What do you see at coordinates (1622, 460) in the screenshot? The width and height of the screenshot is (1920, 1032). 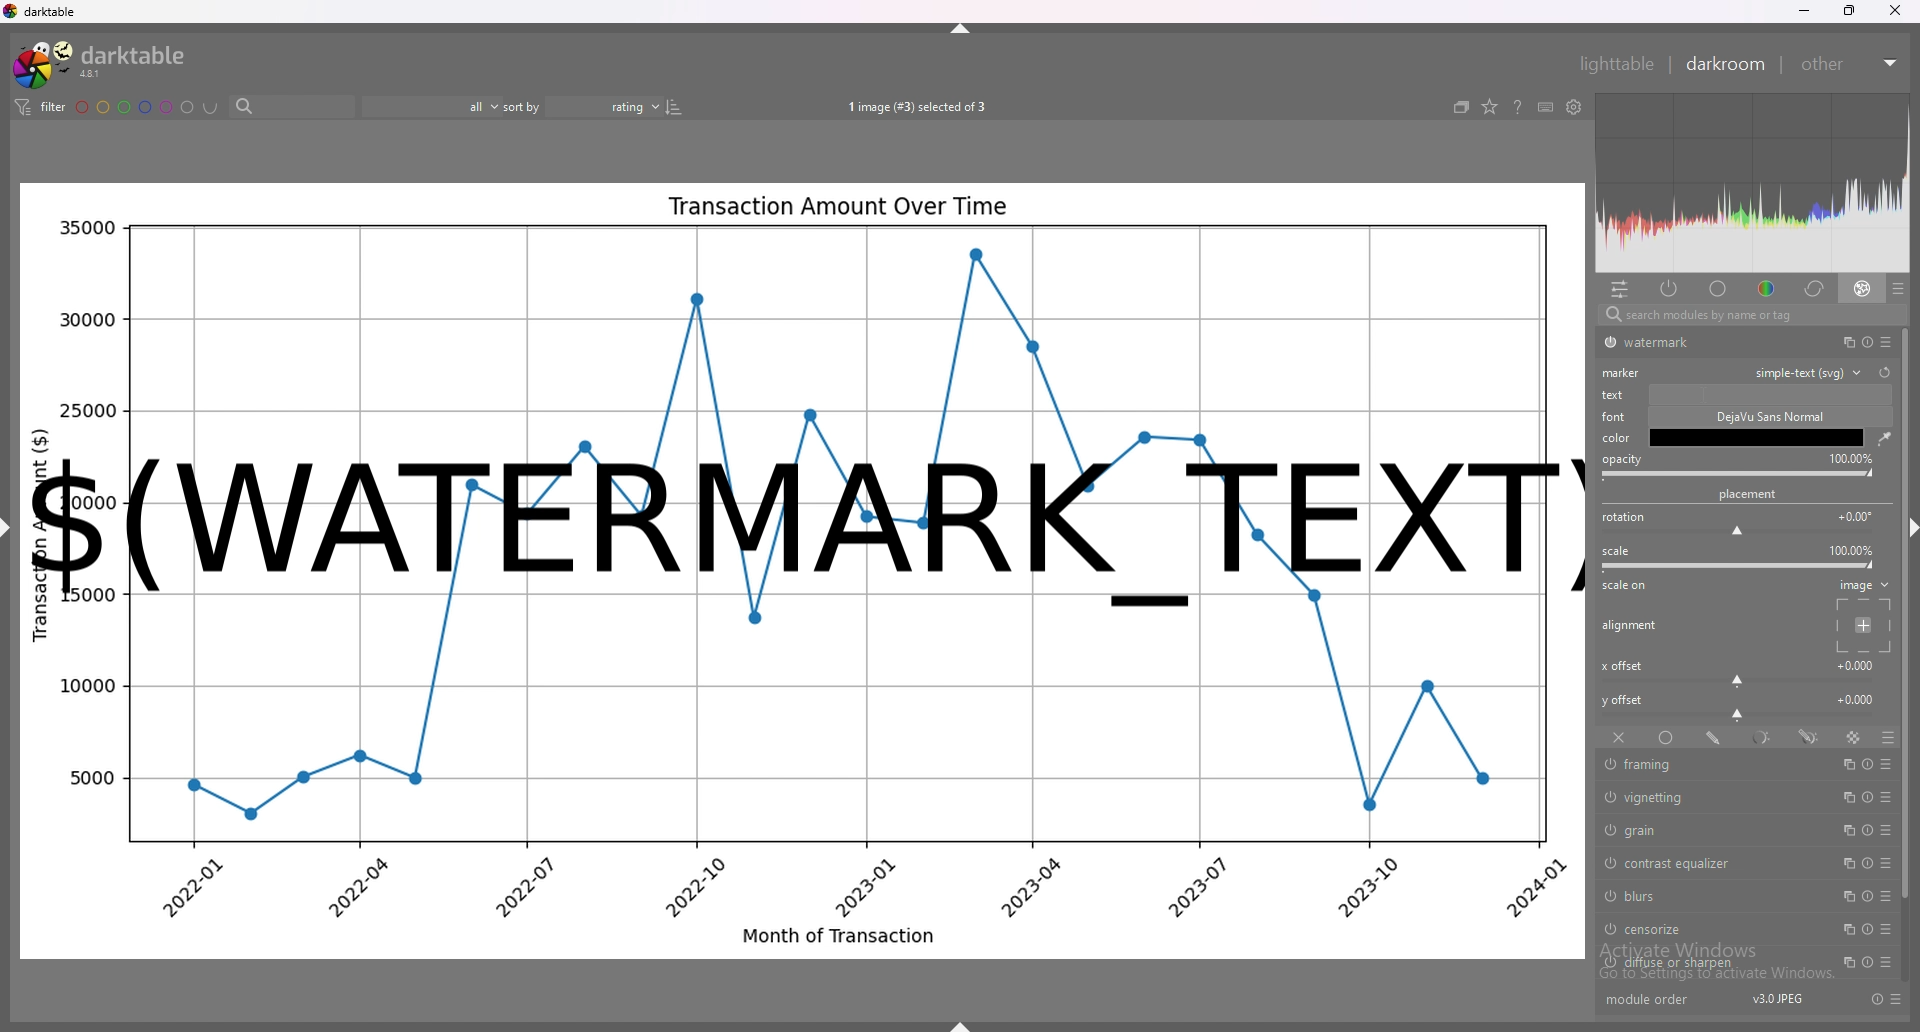 I see `opacity` at bounding box center [1622, 460].